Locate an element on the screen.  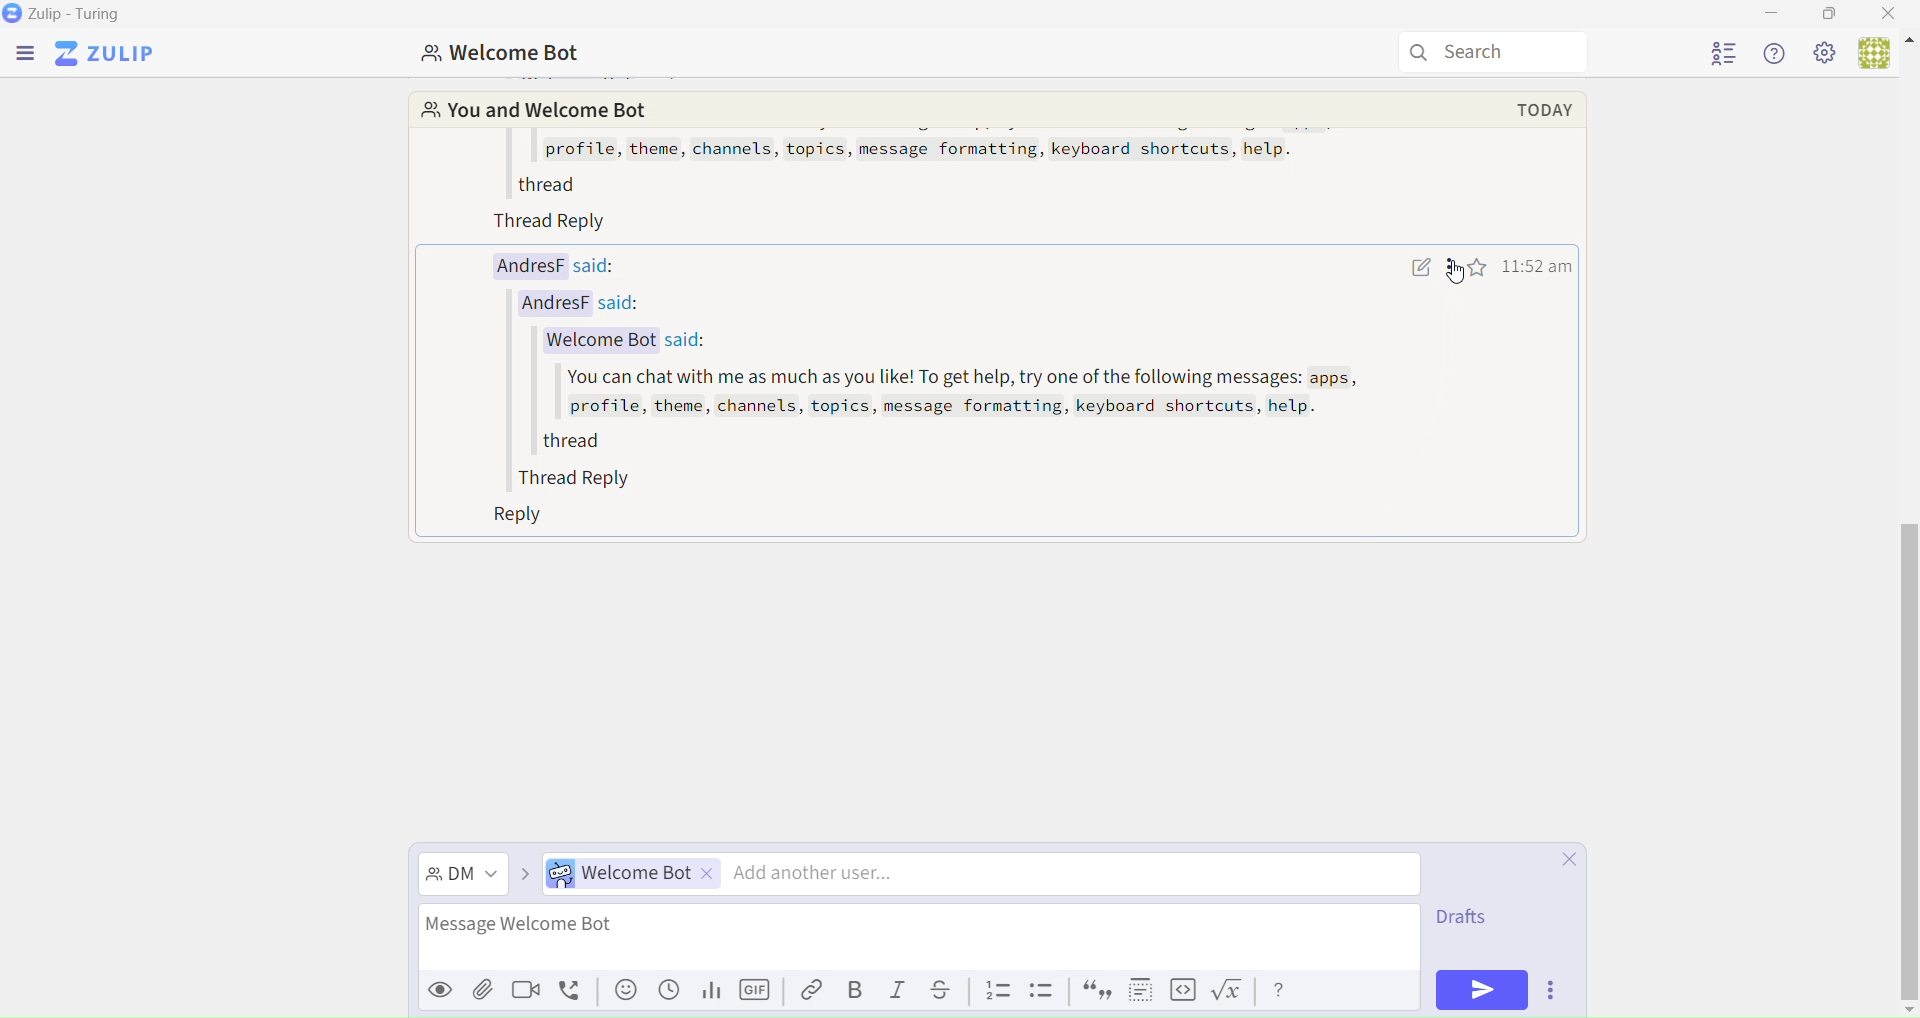
Bold is located at coordinates (857, 990).